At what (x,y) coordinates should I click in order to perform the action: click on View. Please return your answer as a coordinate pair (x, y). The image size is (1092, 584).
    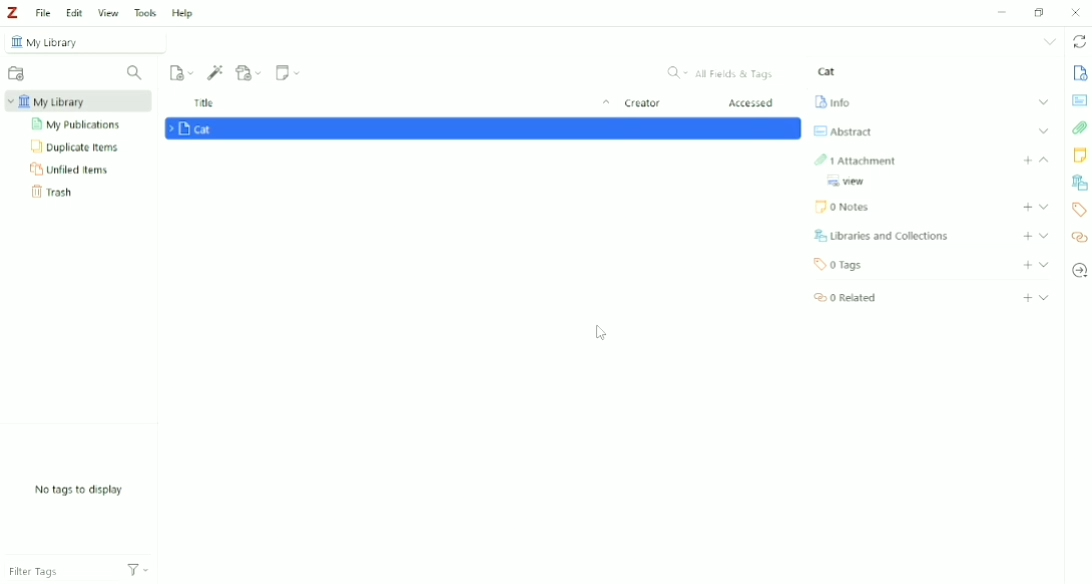
    Looking at the image, I should click on (109, 12).